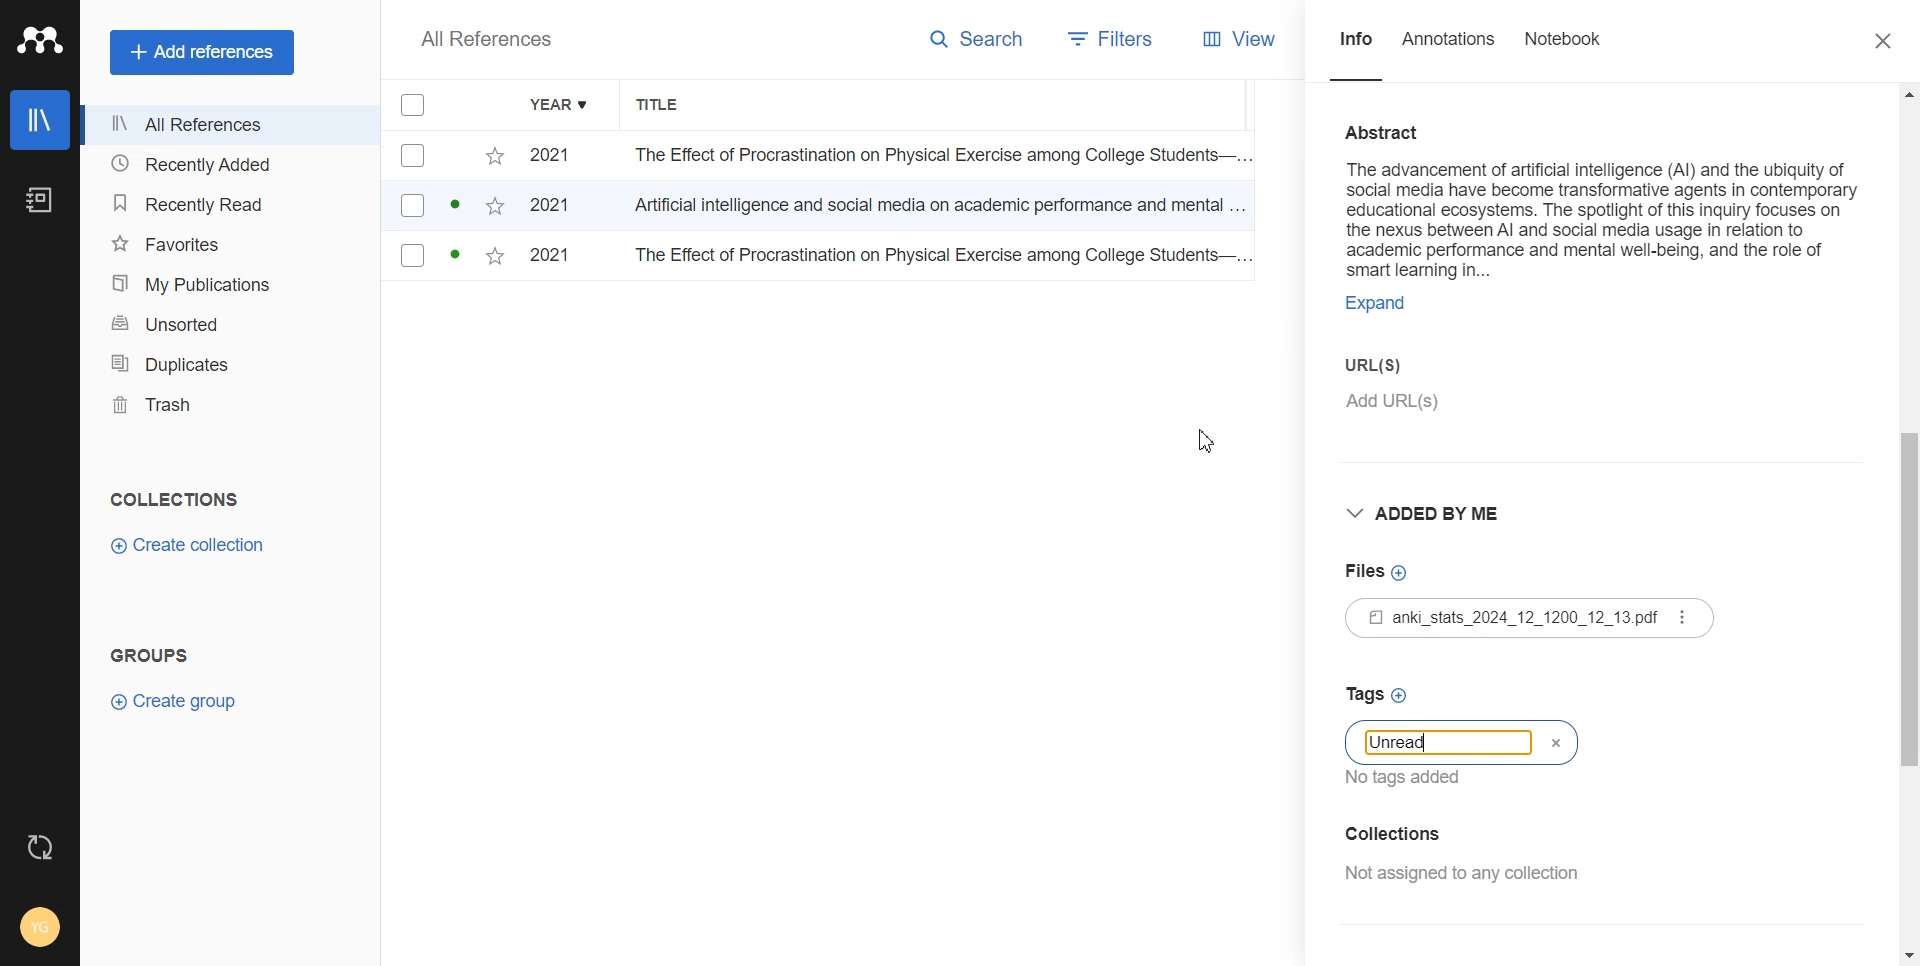 This screenshot has height=966, width=1920. I want to click on The Effect of Procrastination on Physical Exercise among College Students..., so click(933, 157).